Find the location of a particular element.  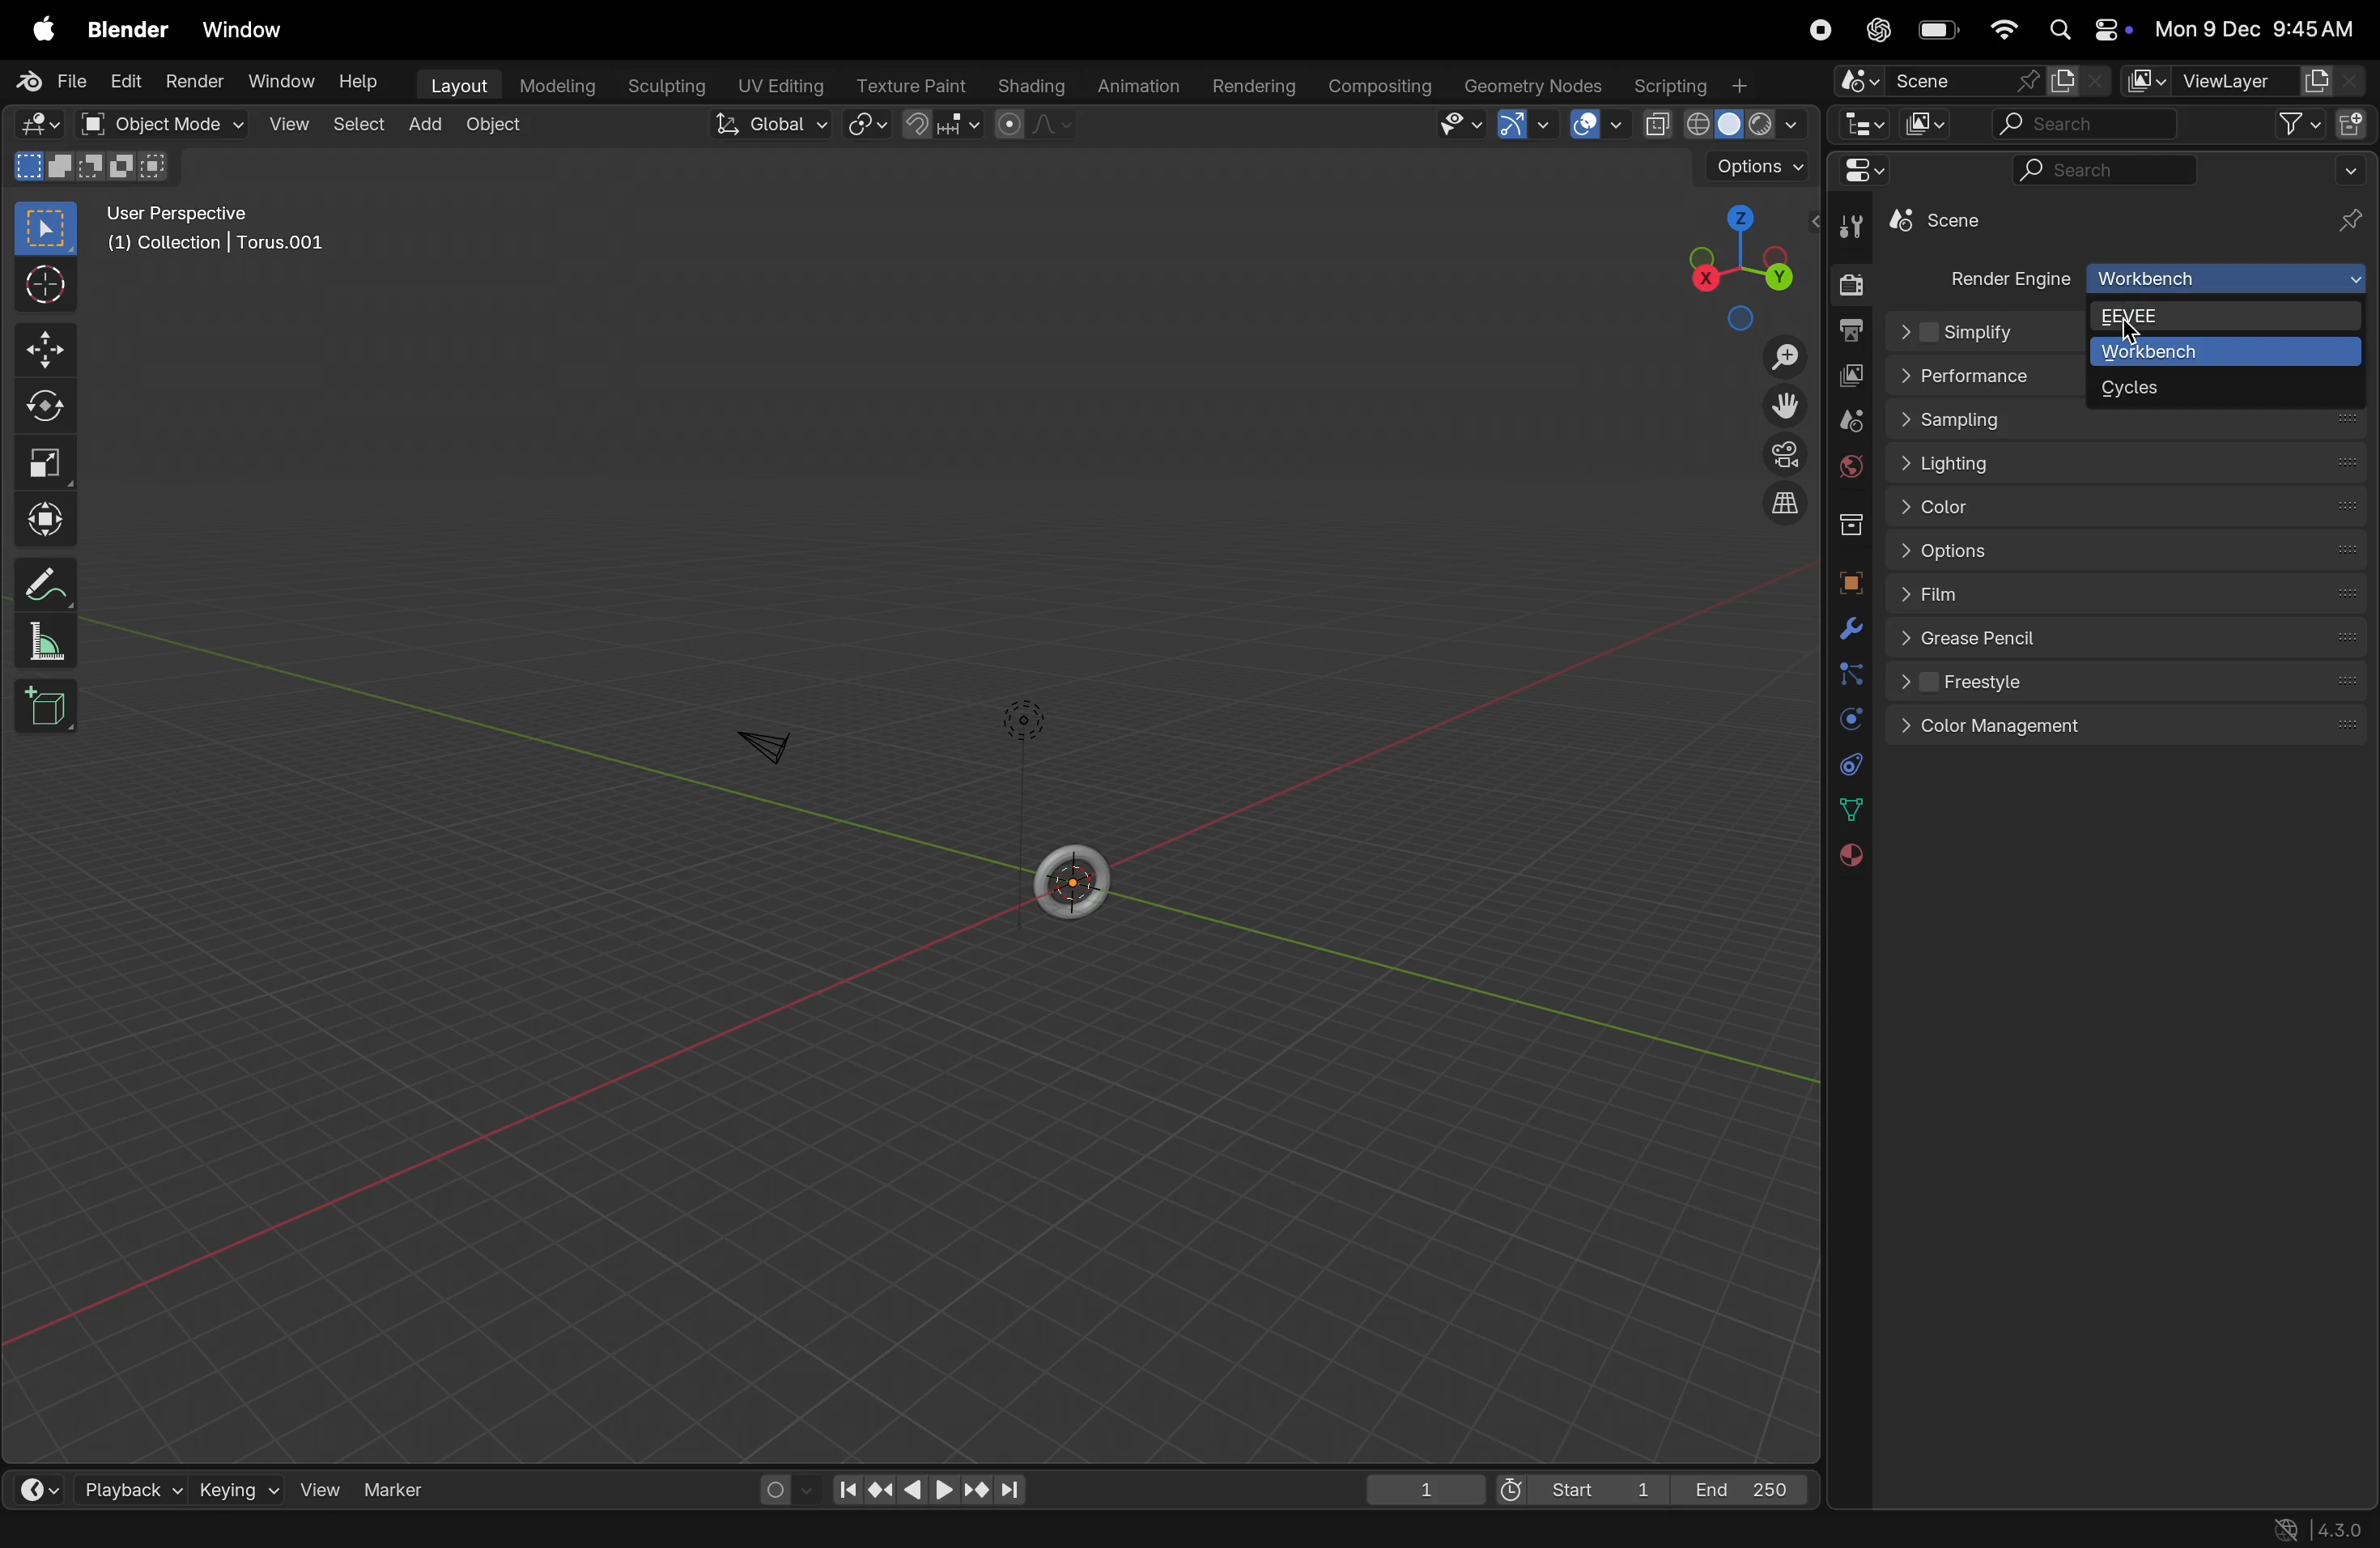

add is located at coordinates (424, 123).